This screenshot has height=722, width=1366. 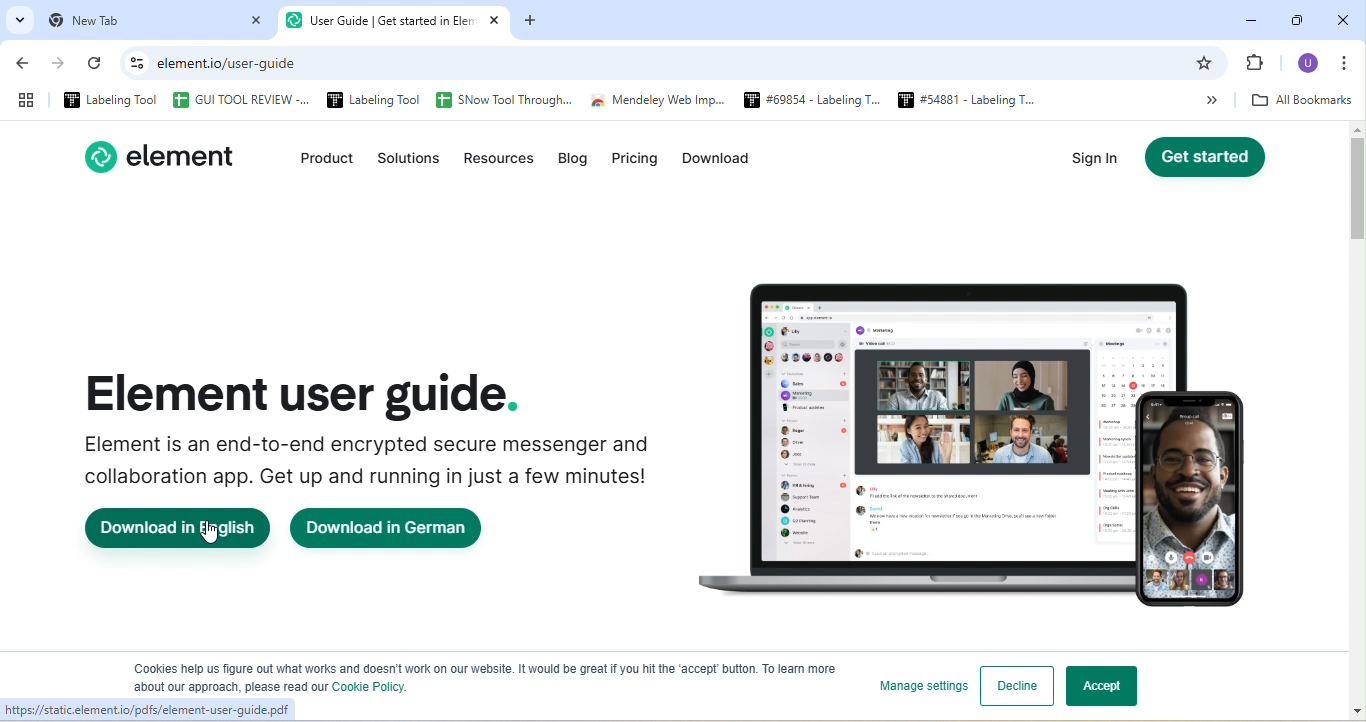 What do you see at coordinates (134, 63) in the screenshot?
I see `See site information` at bounding box center [134, 63].